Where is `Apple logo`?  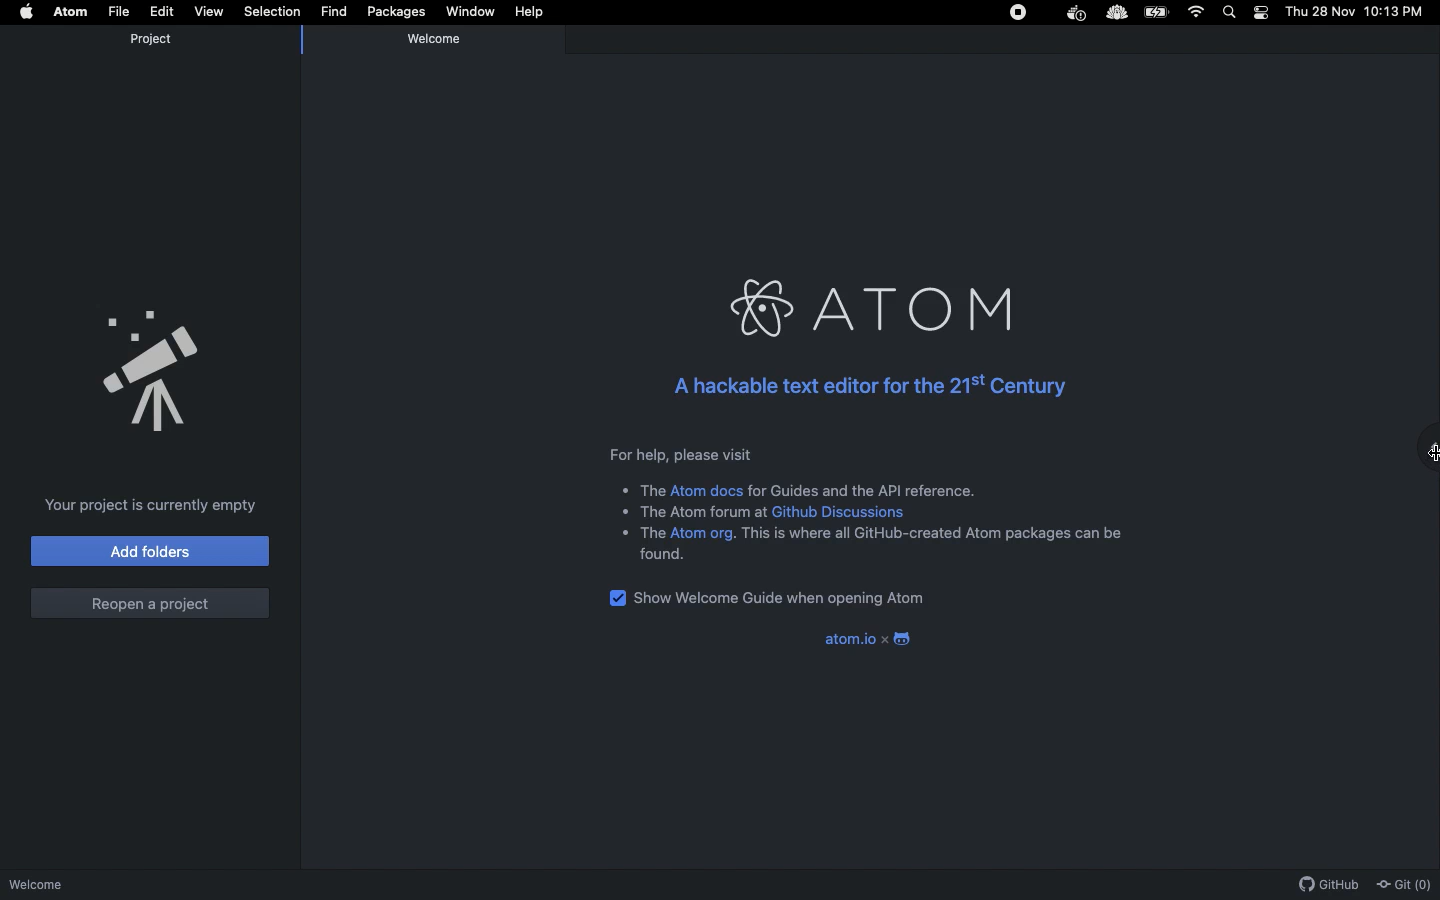
Apple logo is located at coordinates (19, 12).